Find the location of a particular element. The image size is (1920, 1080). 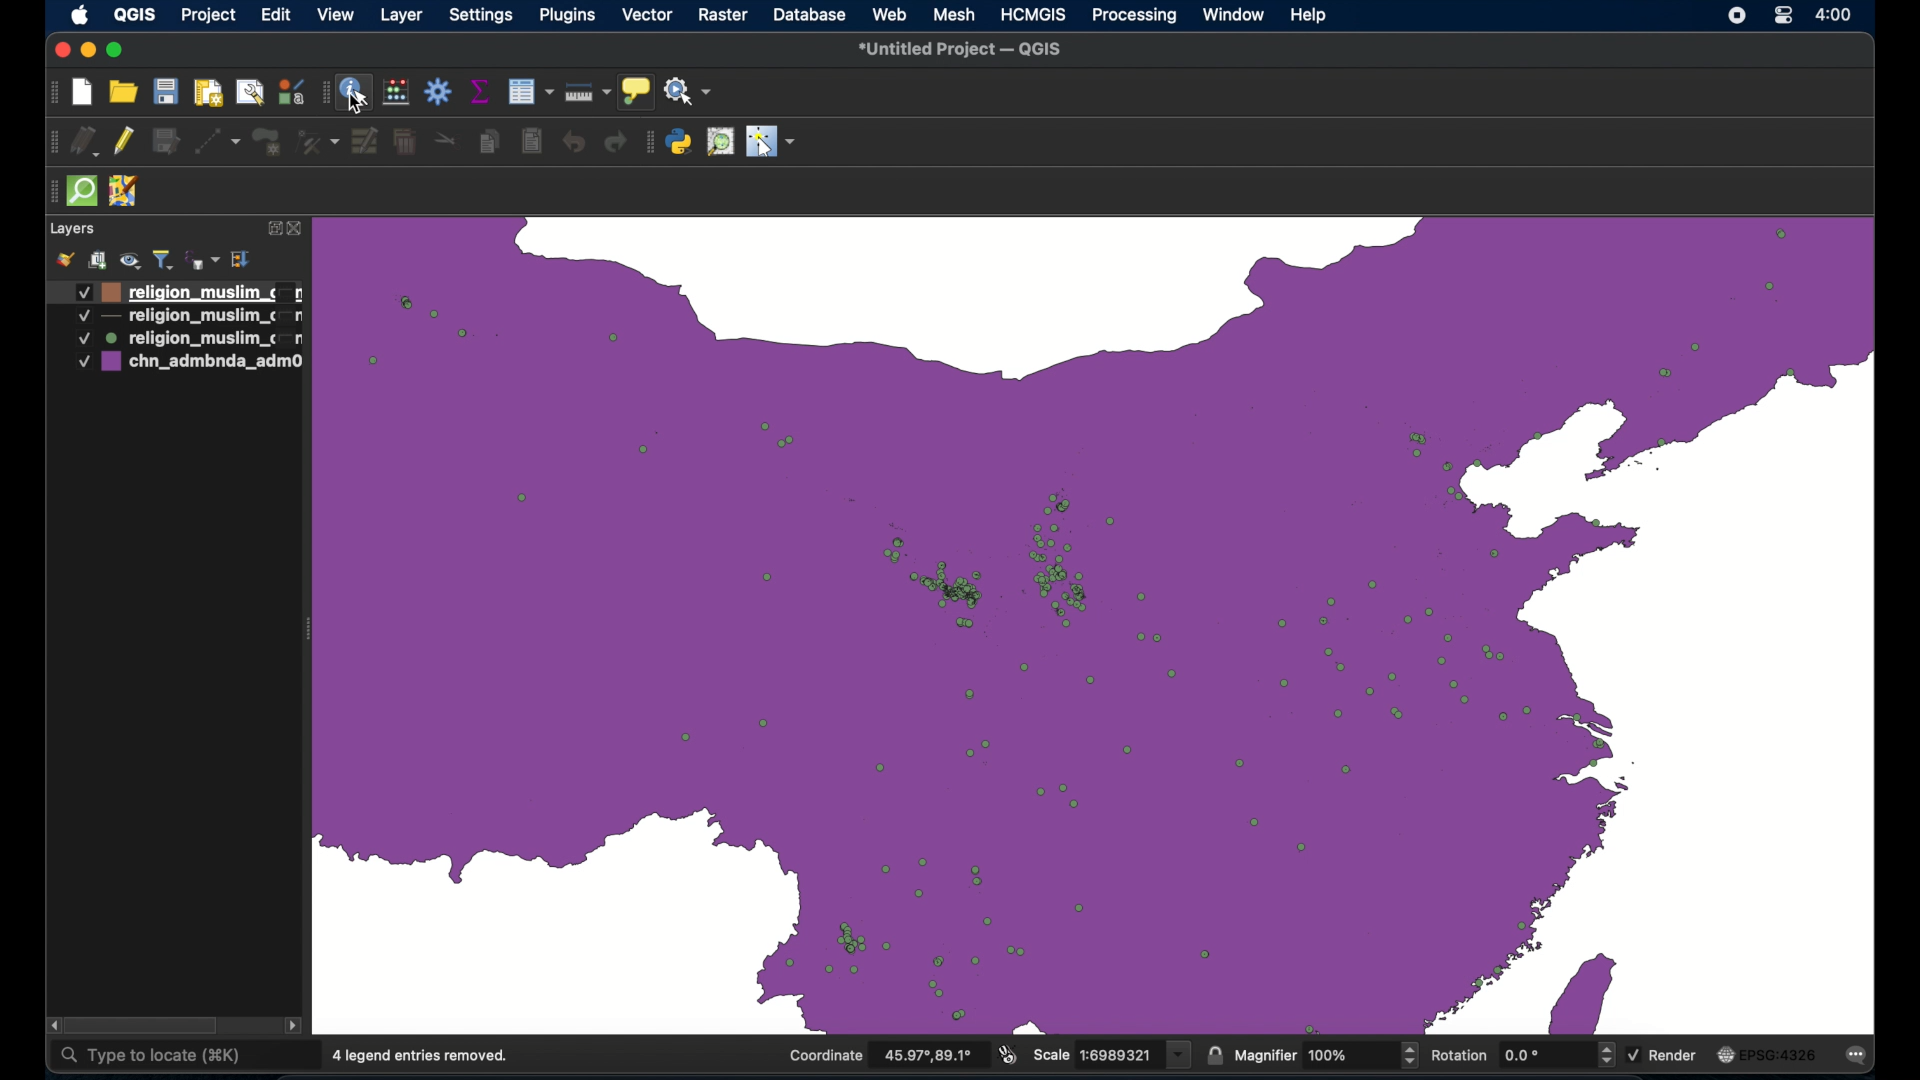

layer 2 is located at coordinates (187, 317).